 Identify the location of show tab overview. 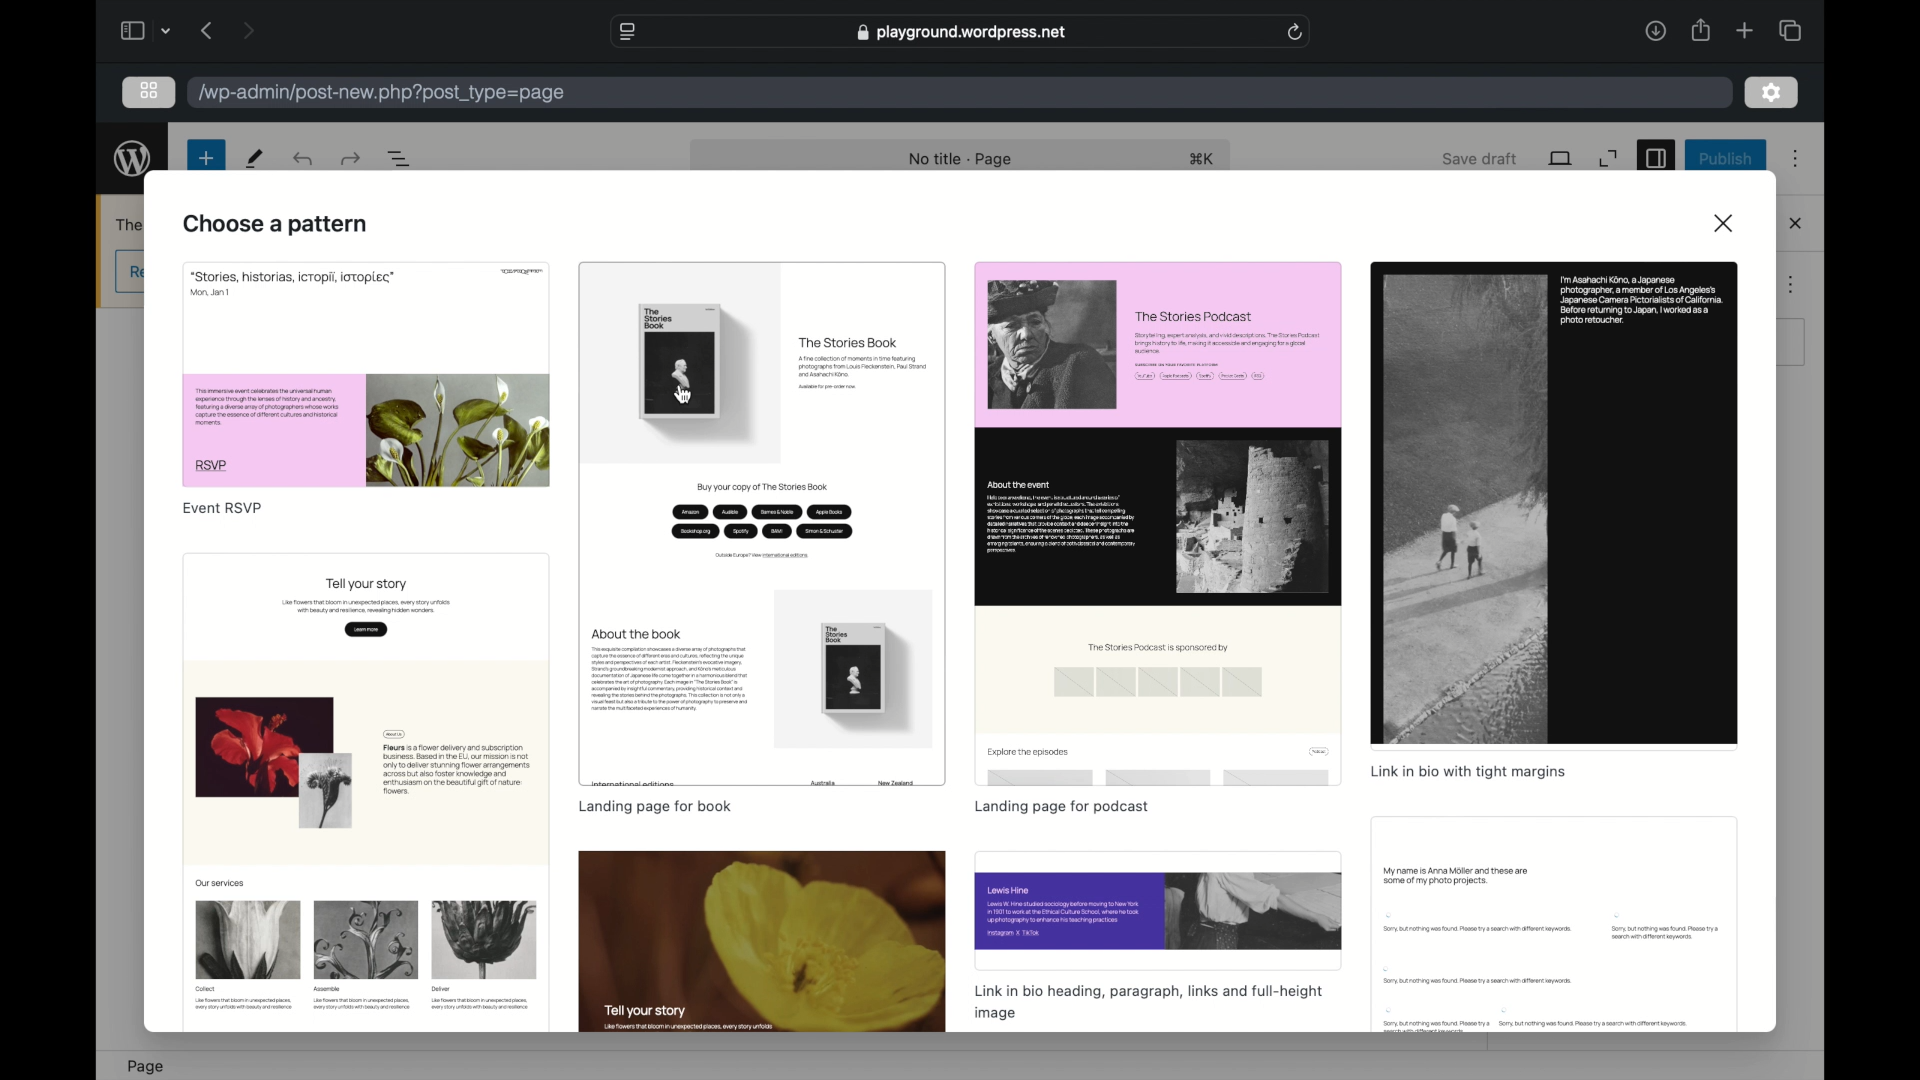
(1790, 30).